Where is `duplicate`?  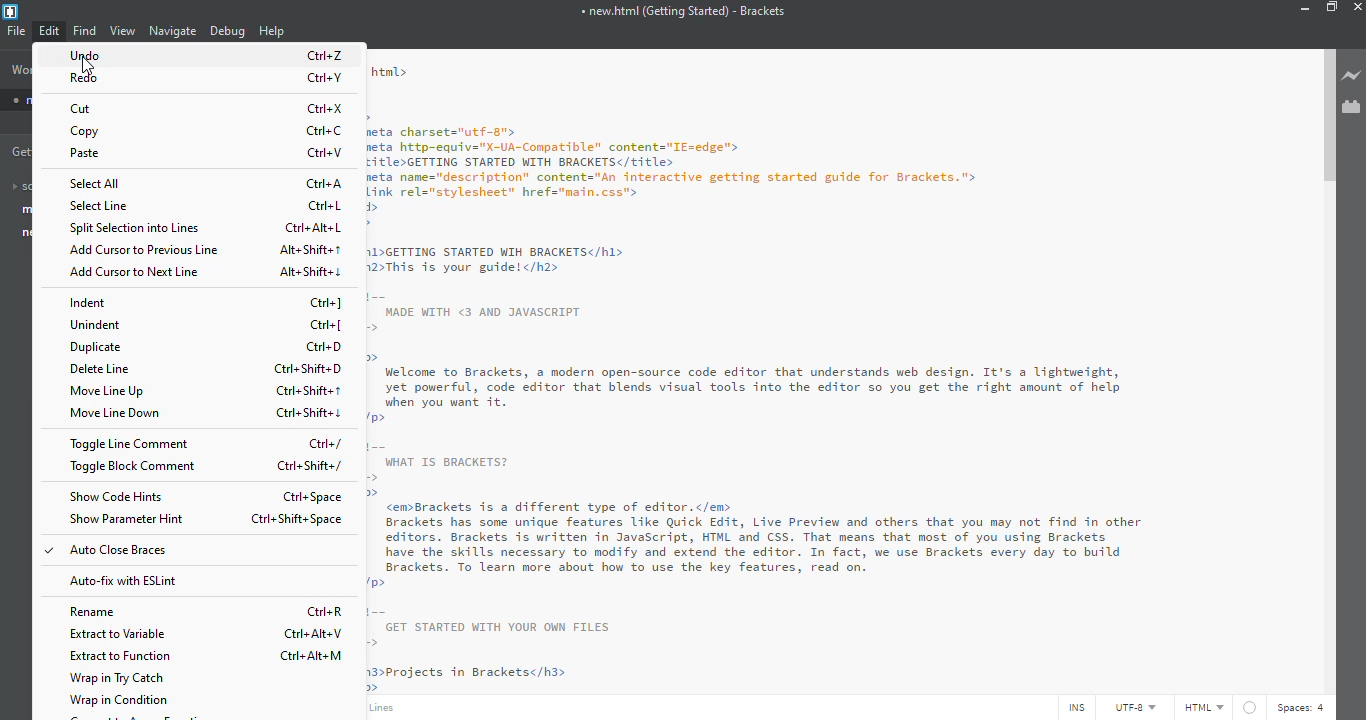
duplicate is located at coordinates (96, 347).